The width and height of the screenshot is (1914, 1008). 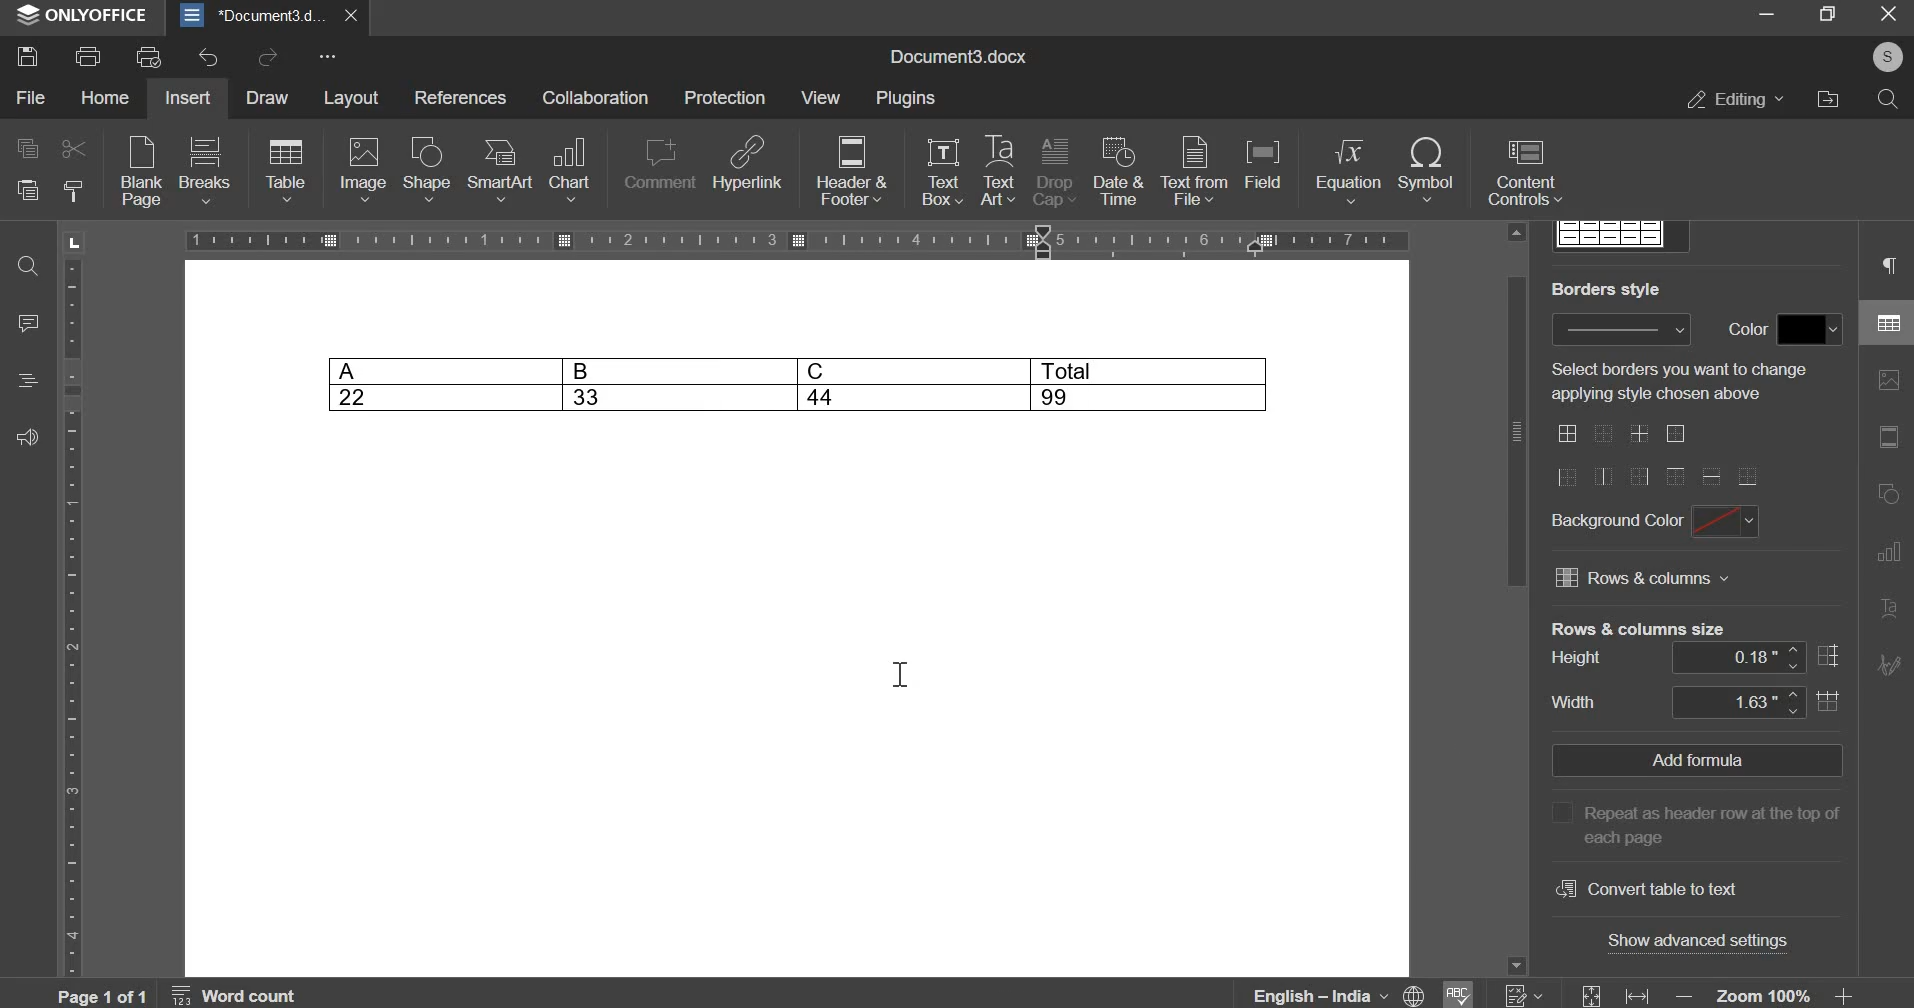 I want to click on print, so click(x=87, y=55).